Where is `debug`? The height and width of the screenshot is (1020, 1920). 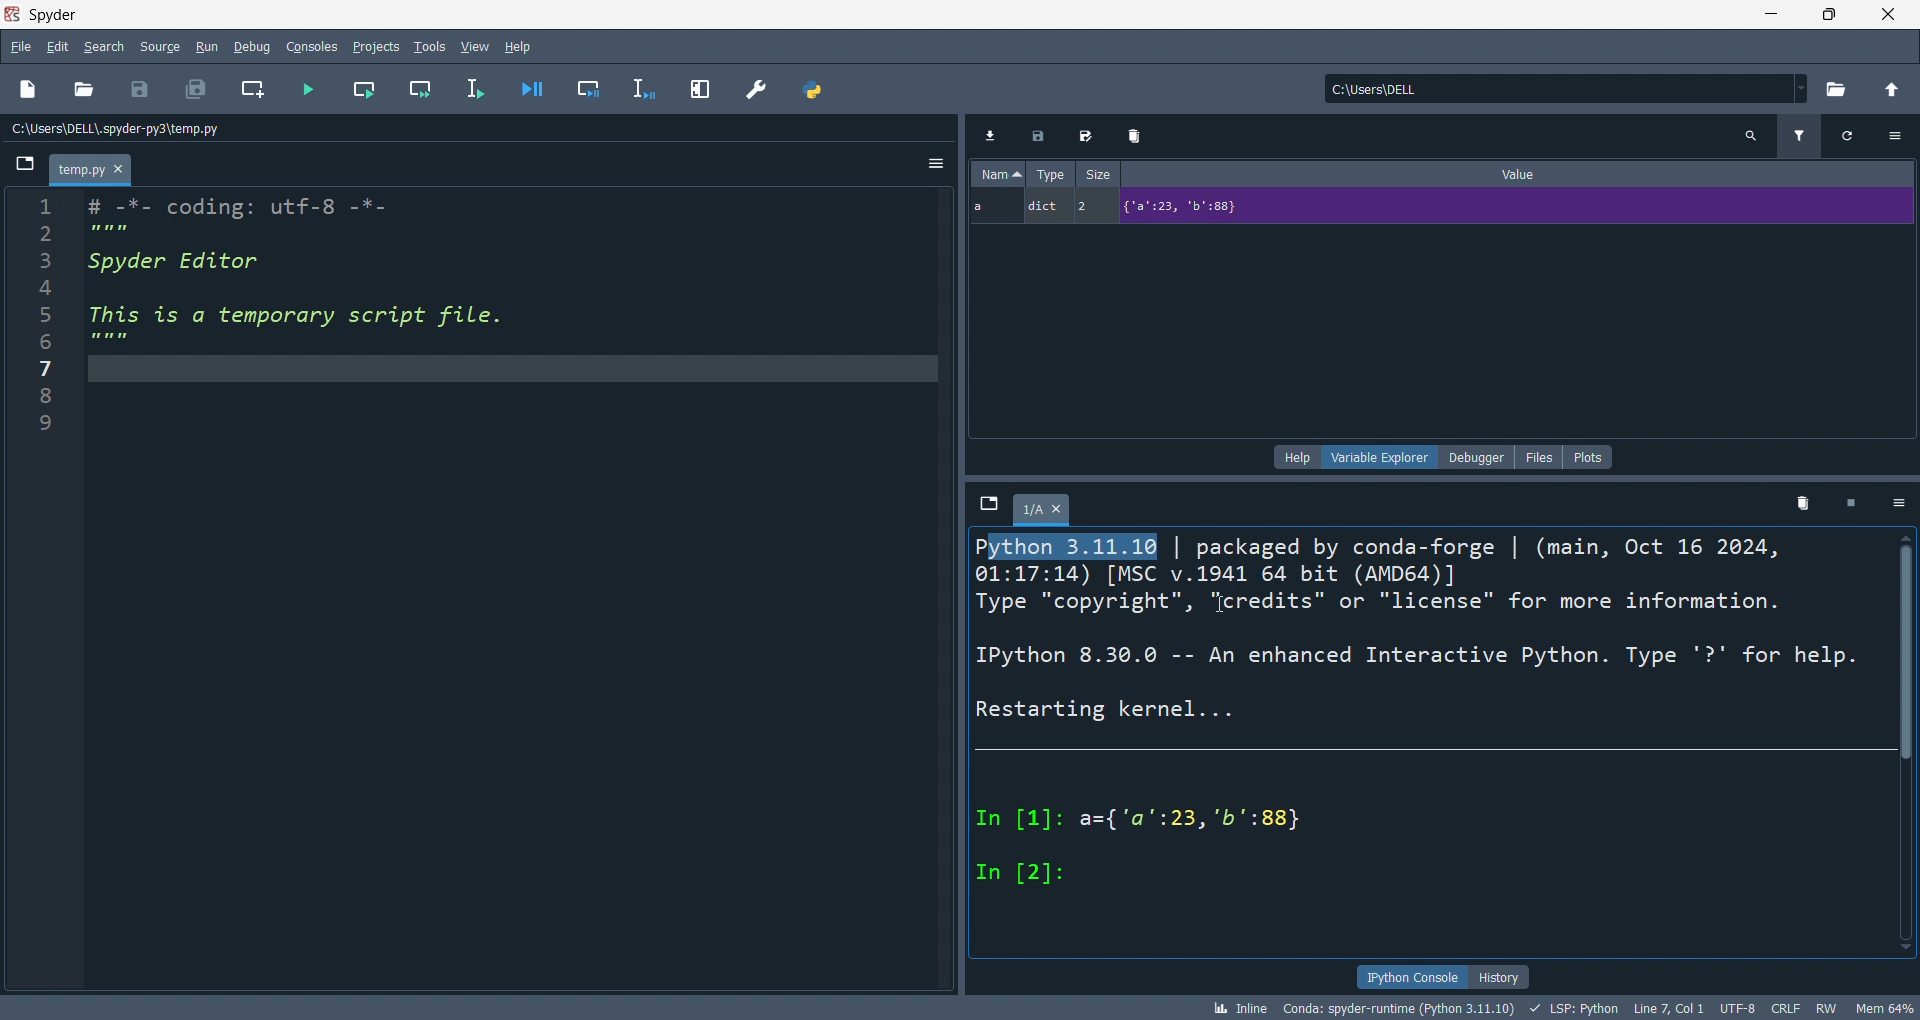
debug is located at coordinates (255, 45).